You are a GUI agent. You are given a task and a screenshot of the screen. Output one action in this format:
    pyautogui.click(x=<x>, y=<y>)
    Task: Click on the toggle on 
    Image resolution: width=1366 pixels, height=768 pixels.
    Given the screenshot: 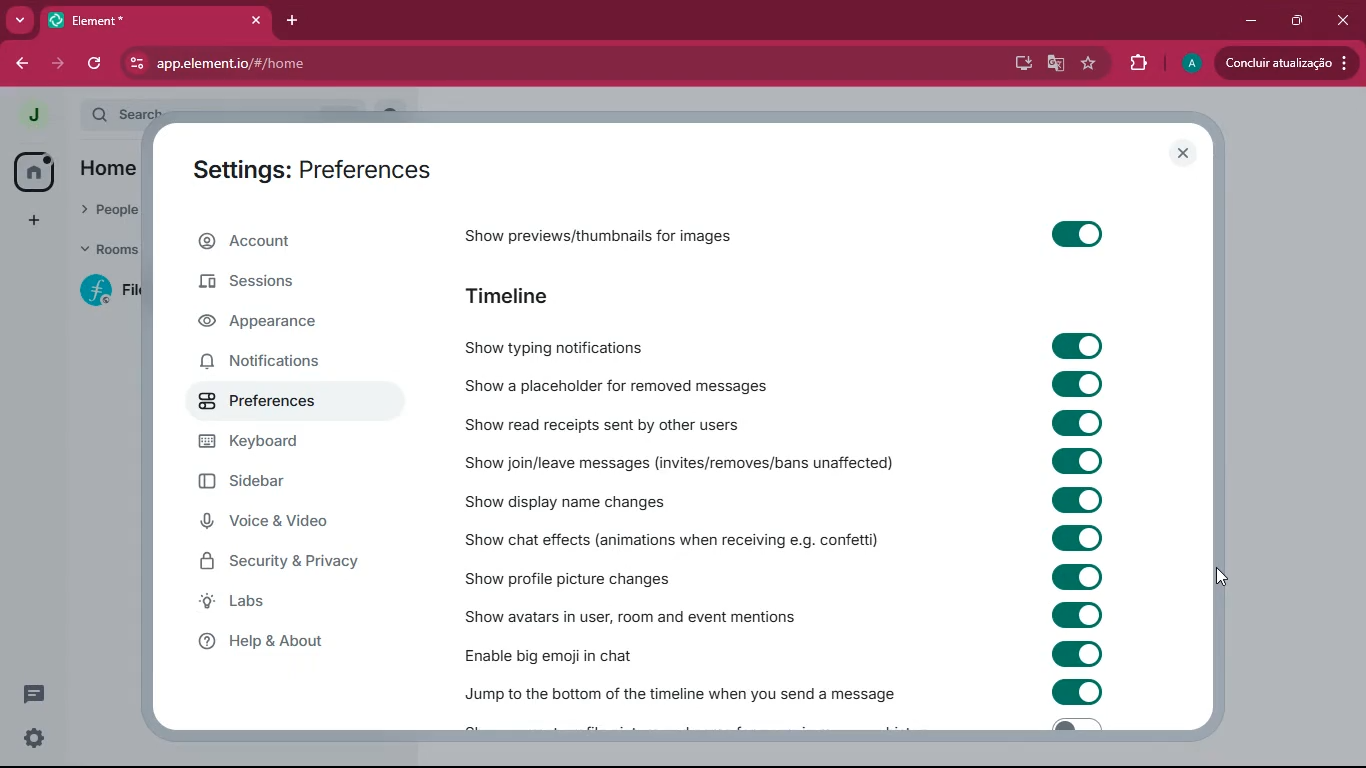 What is the action you would take?
    pyautogui.click(x=1077, y=575)
    